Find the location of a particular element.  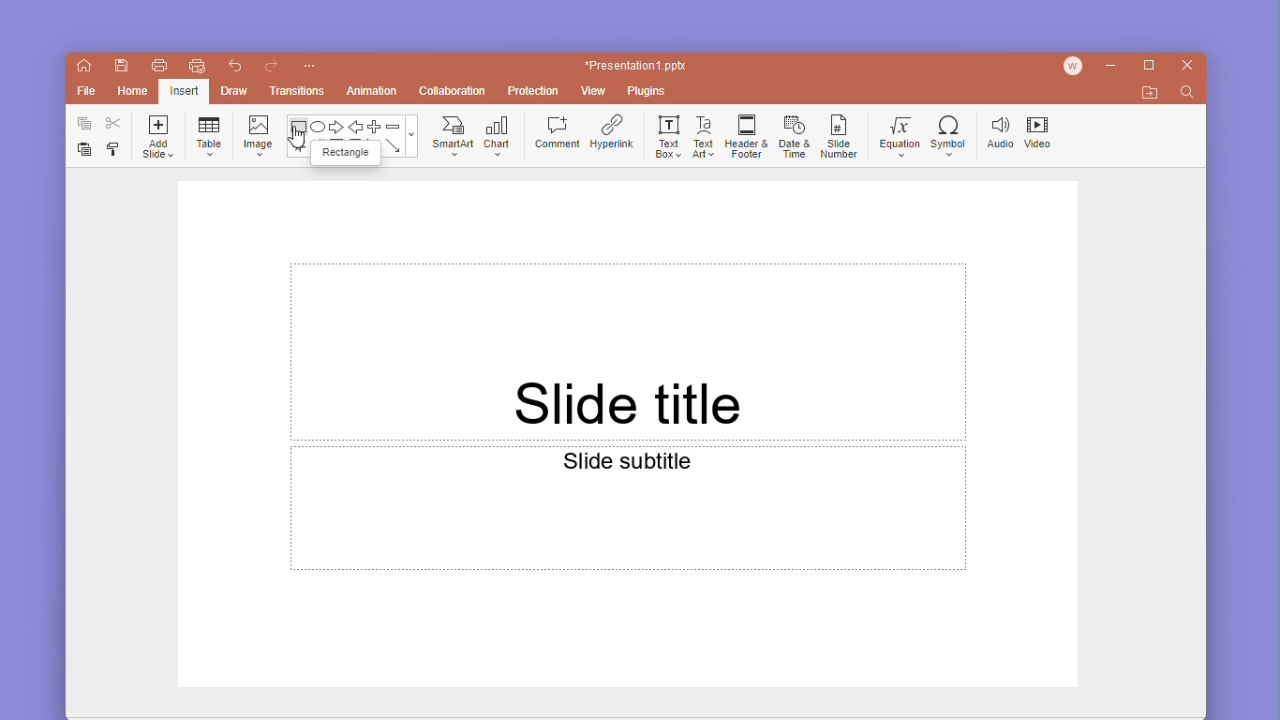

transitions is located at coordinates (296, 90).